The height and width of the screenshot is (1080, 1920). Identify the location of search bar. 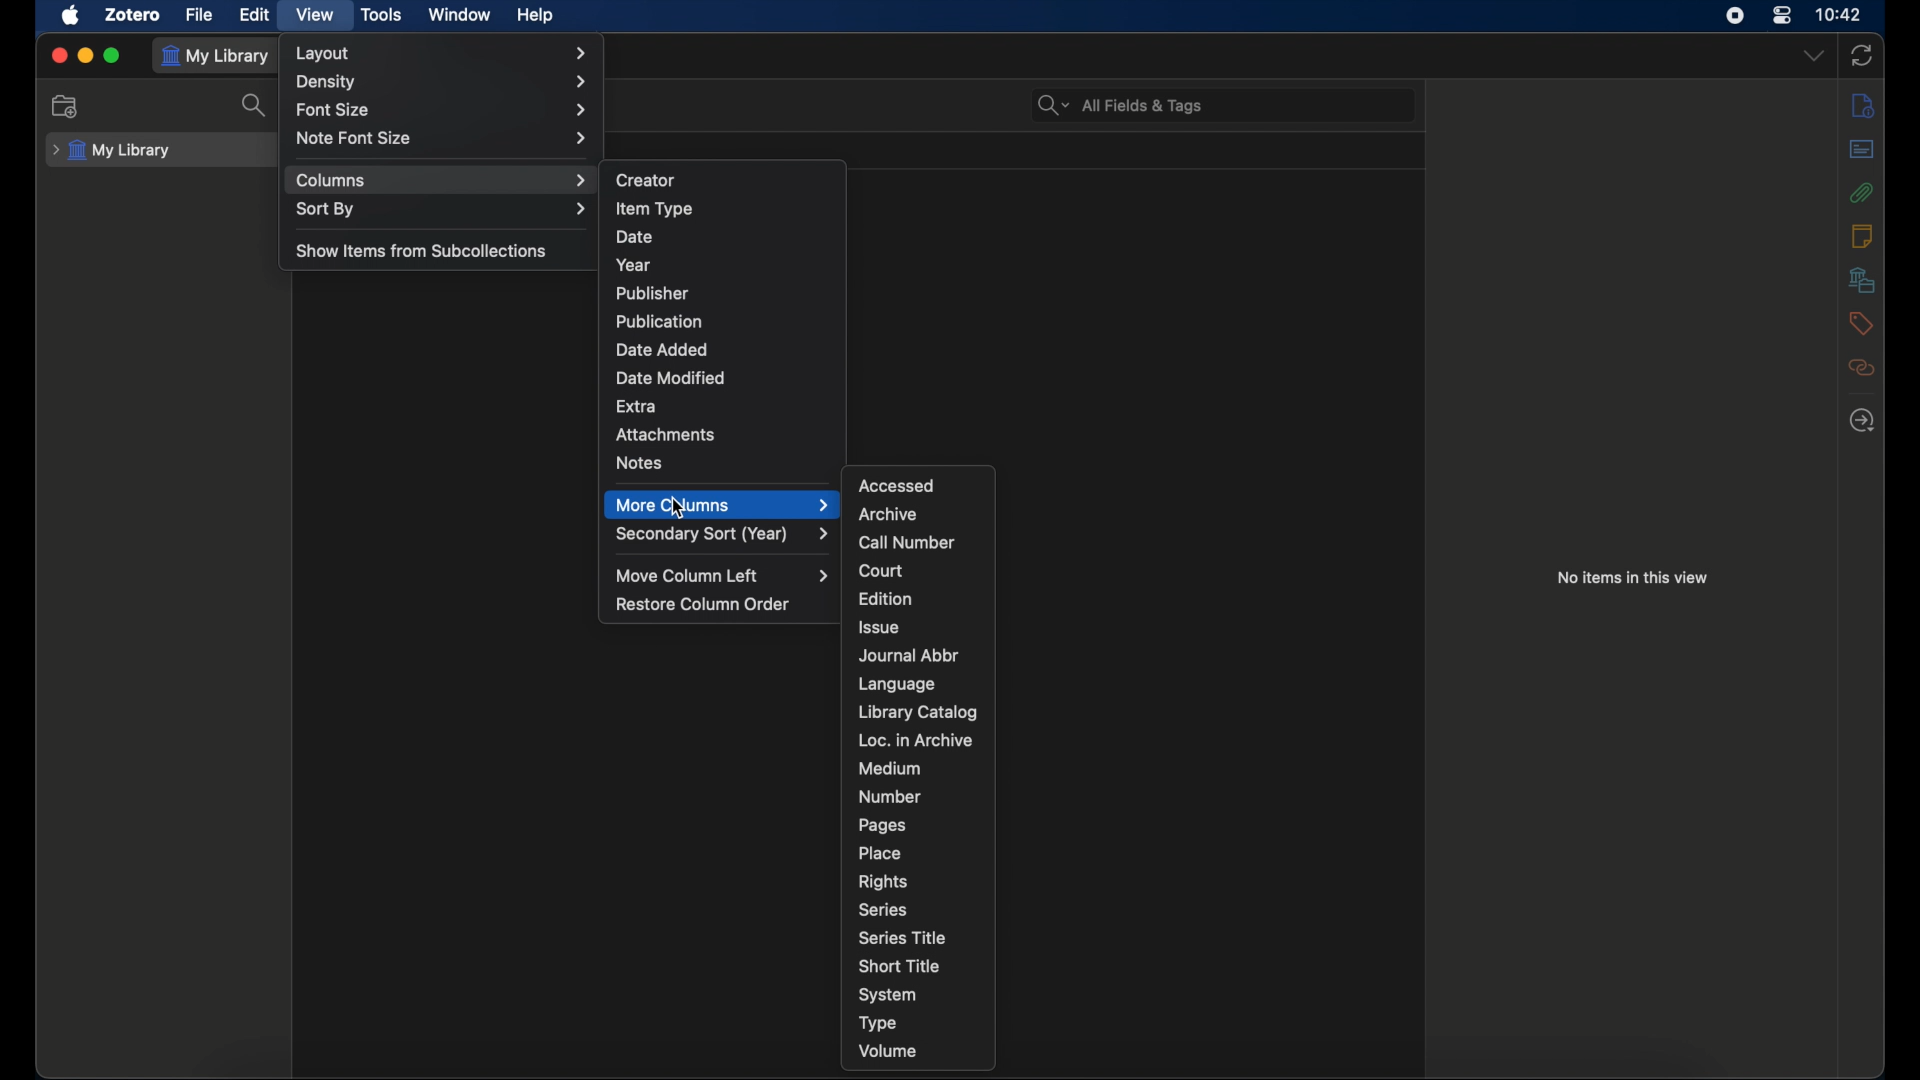
(1120, 106).